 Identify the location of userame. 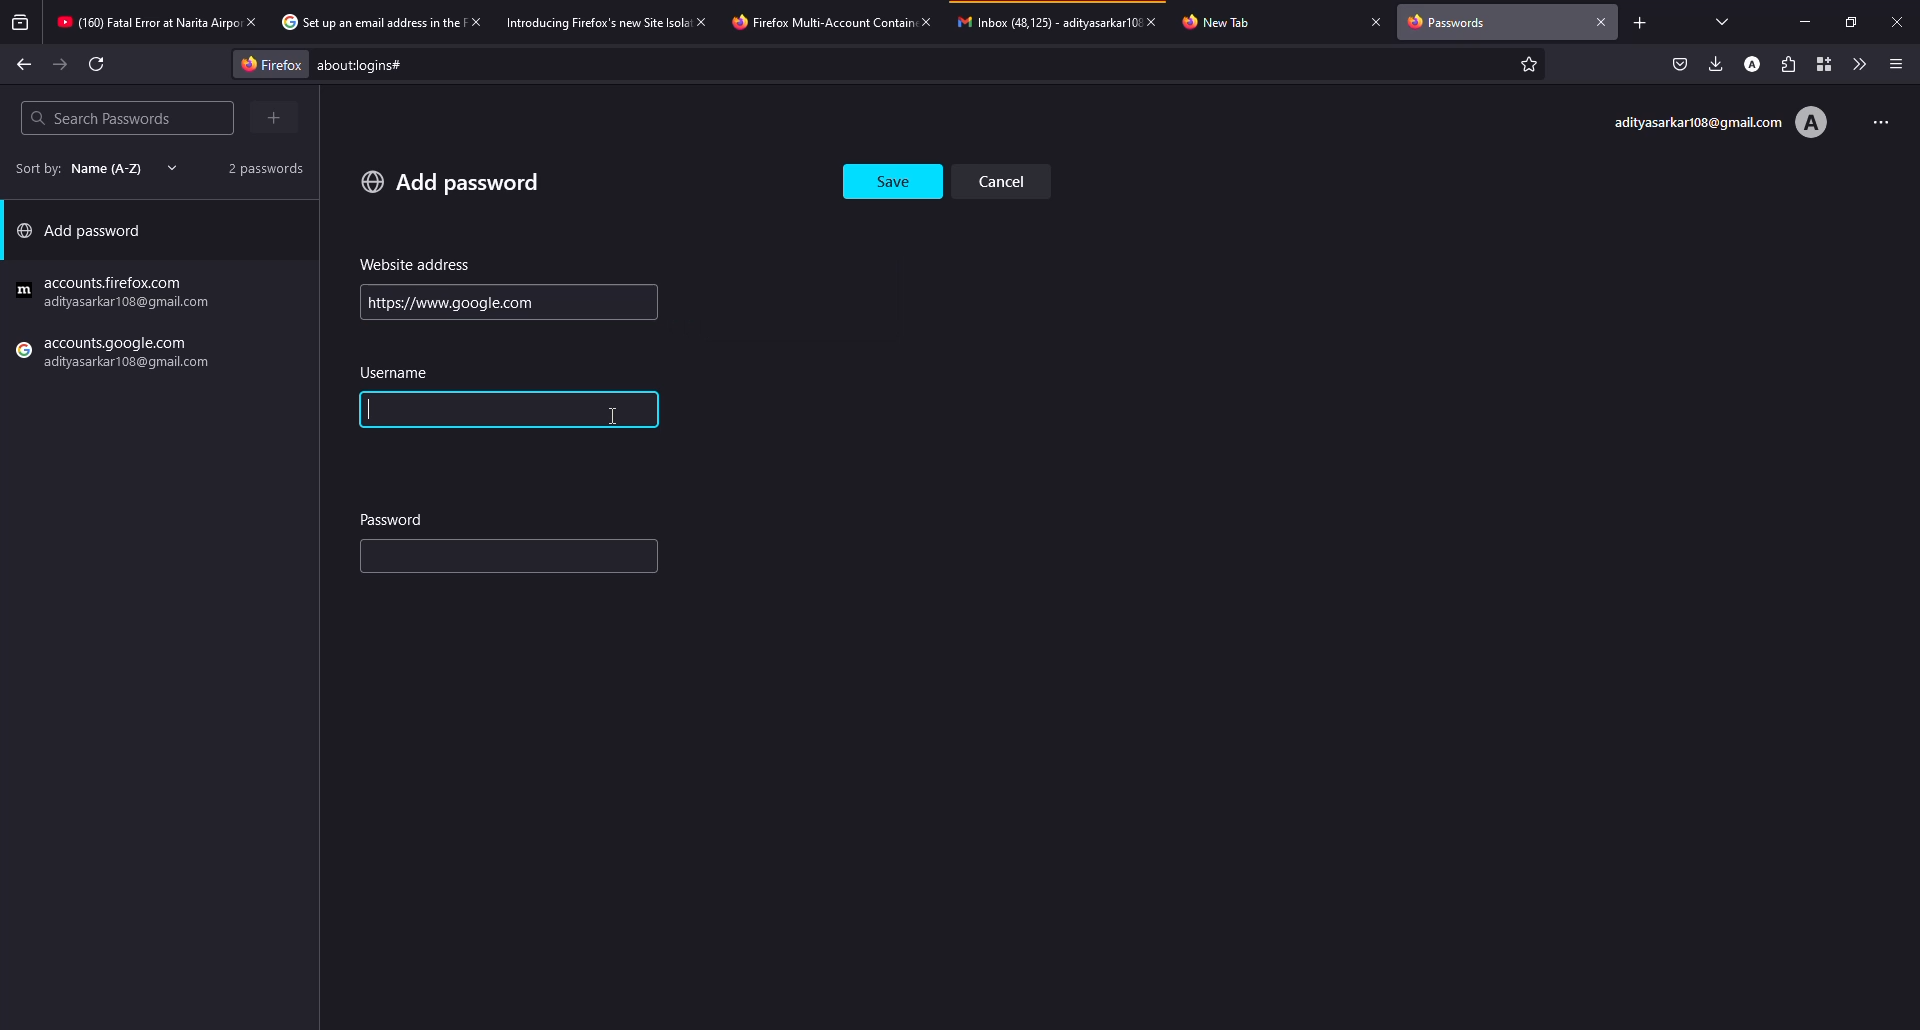
(400, 373).